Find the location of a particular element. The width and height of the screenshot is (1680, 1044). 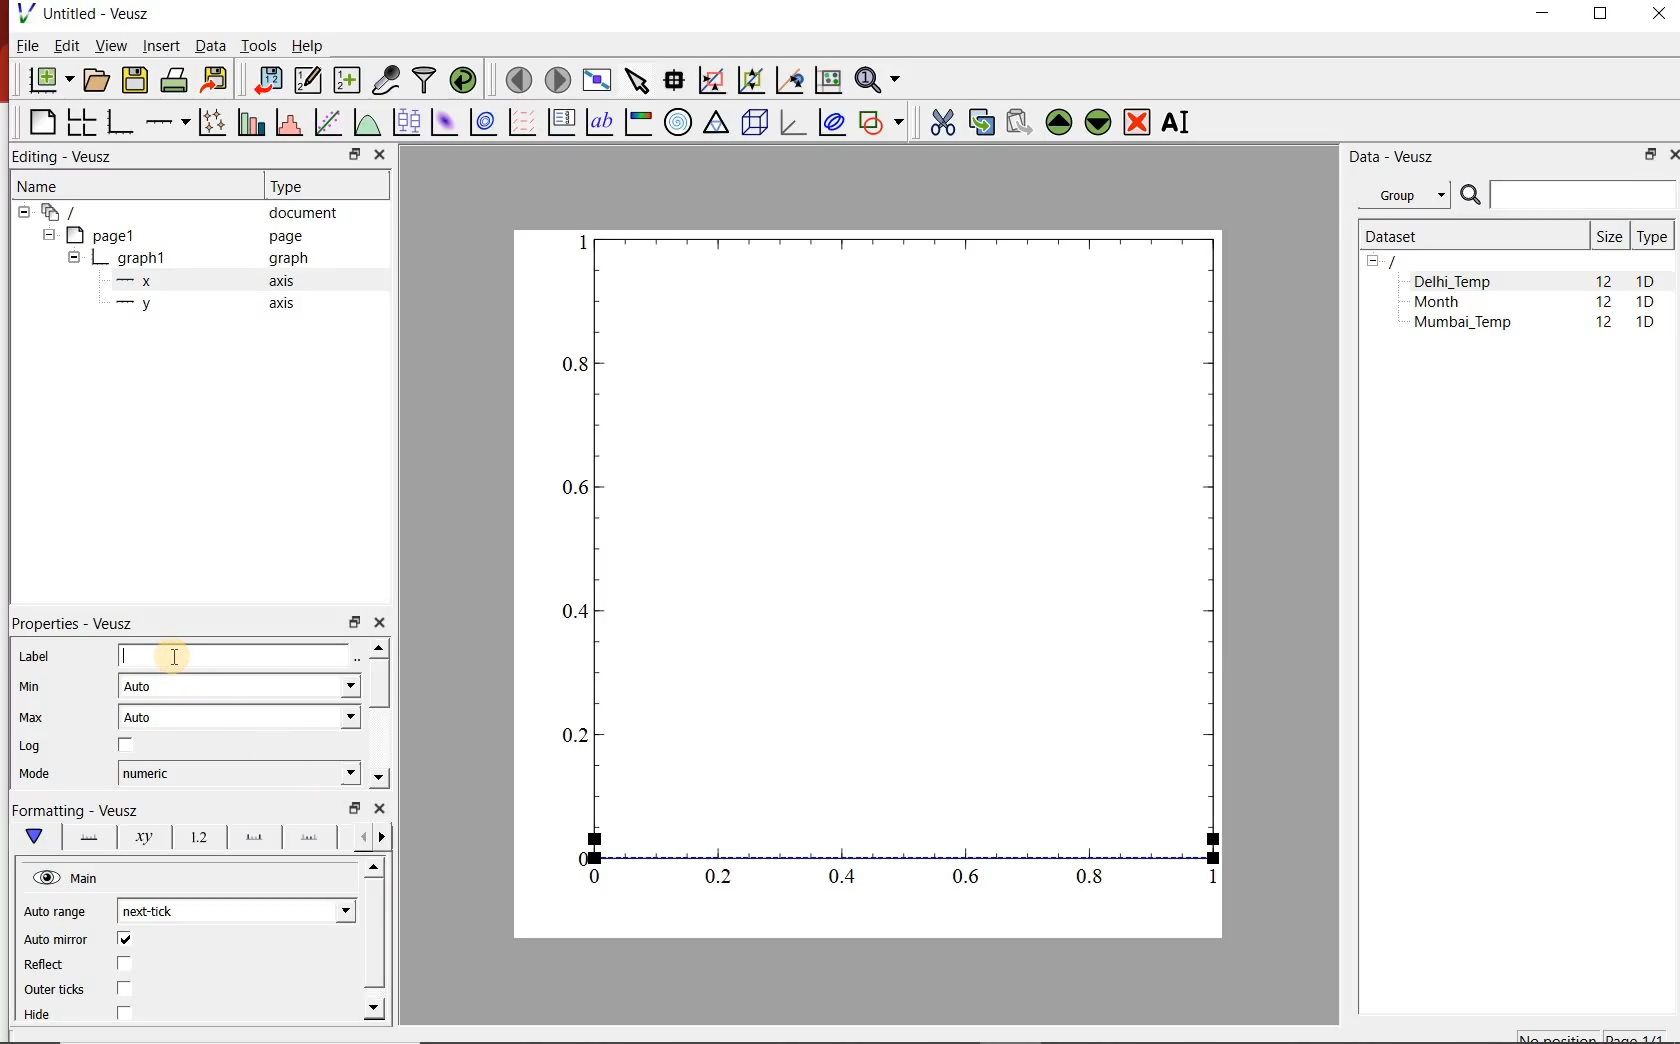

cursor is located at coordinates (177, 654).